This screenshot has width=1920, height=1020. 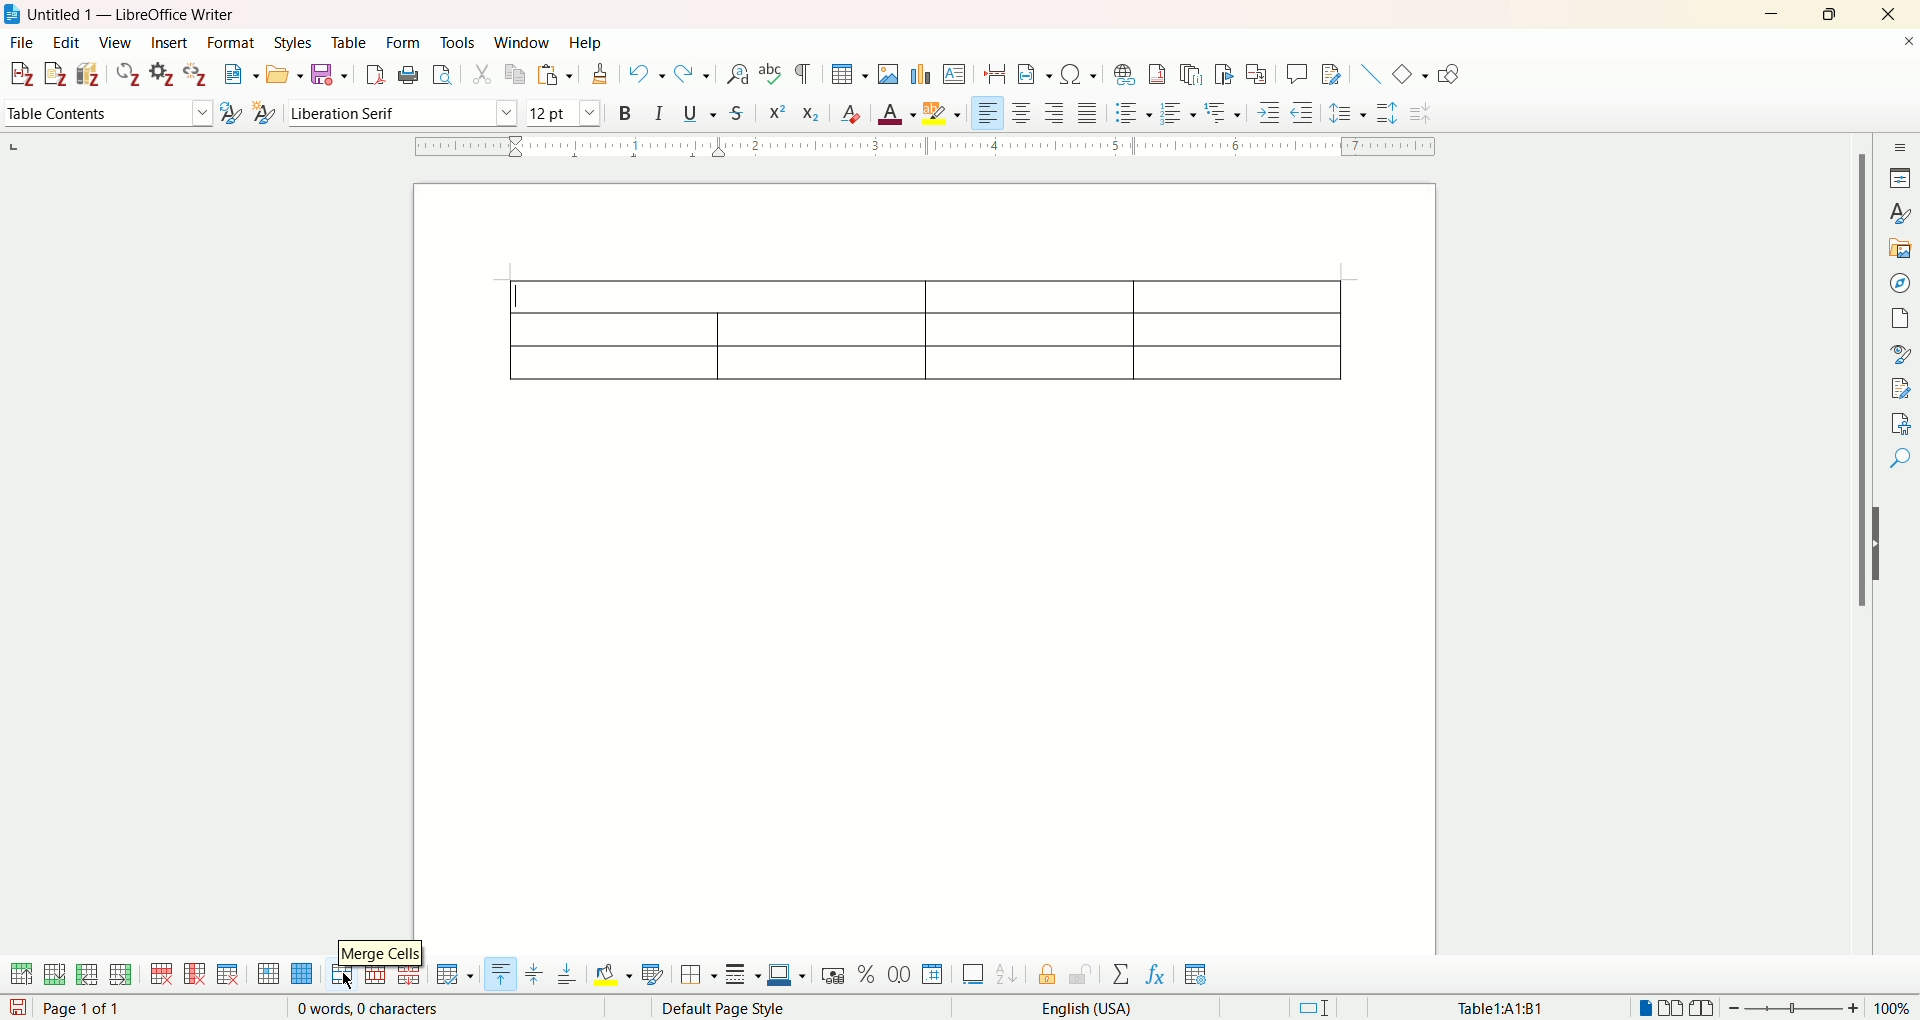 What do you see at coordinates (132, 12) in the screenshot?
I see `Untitled 1 — LibreOffice Writer` at bounding box center [132, 12].